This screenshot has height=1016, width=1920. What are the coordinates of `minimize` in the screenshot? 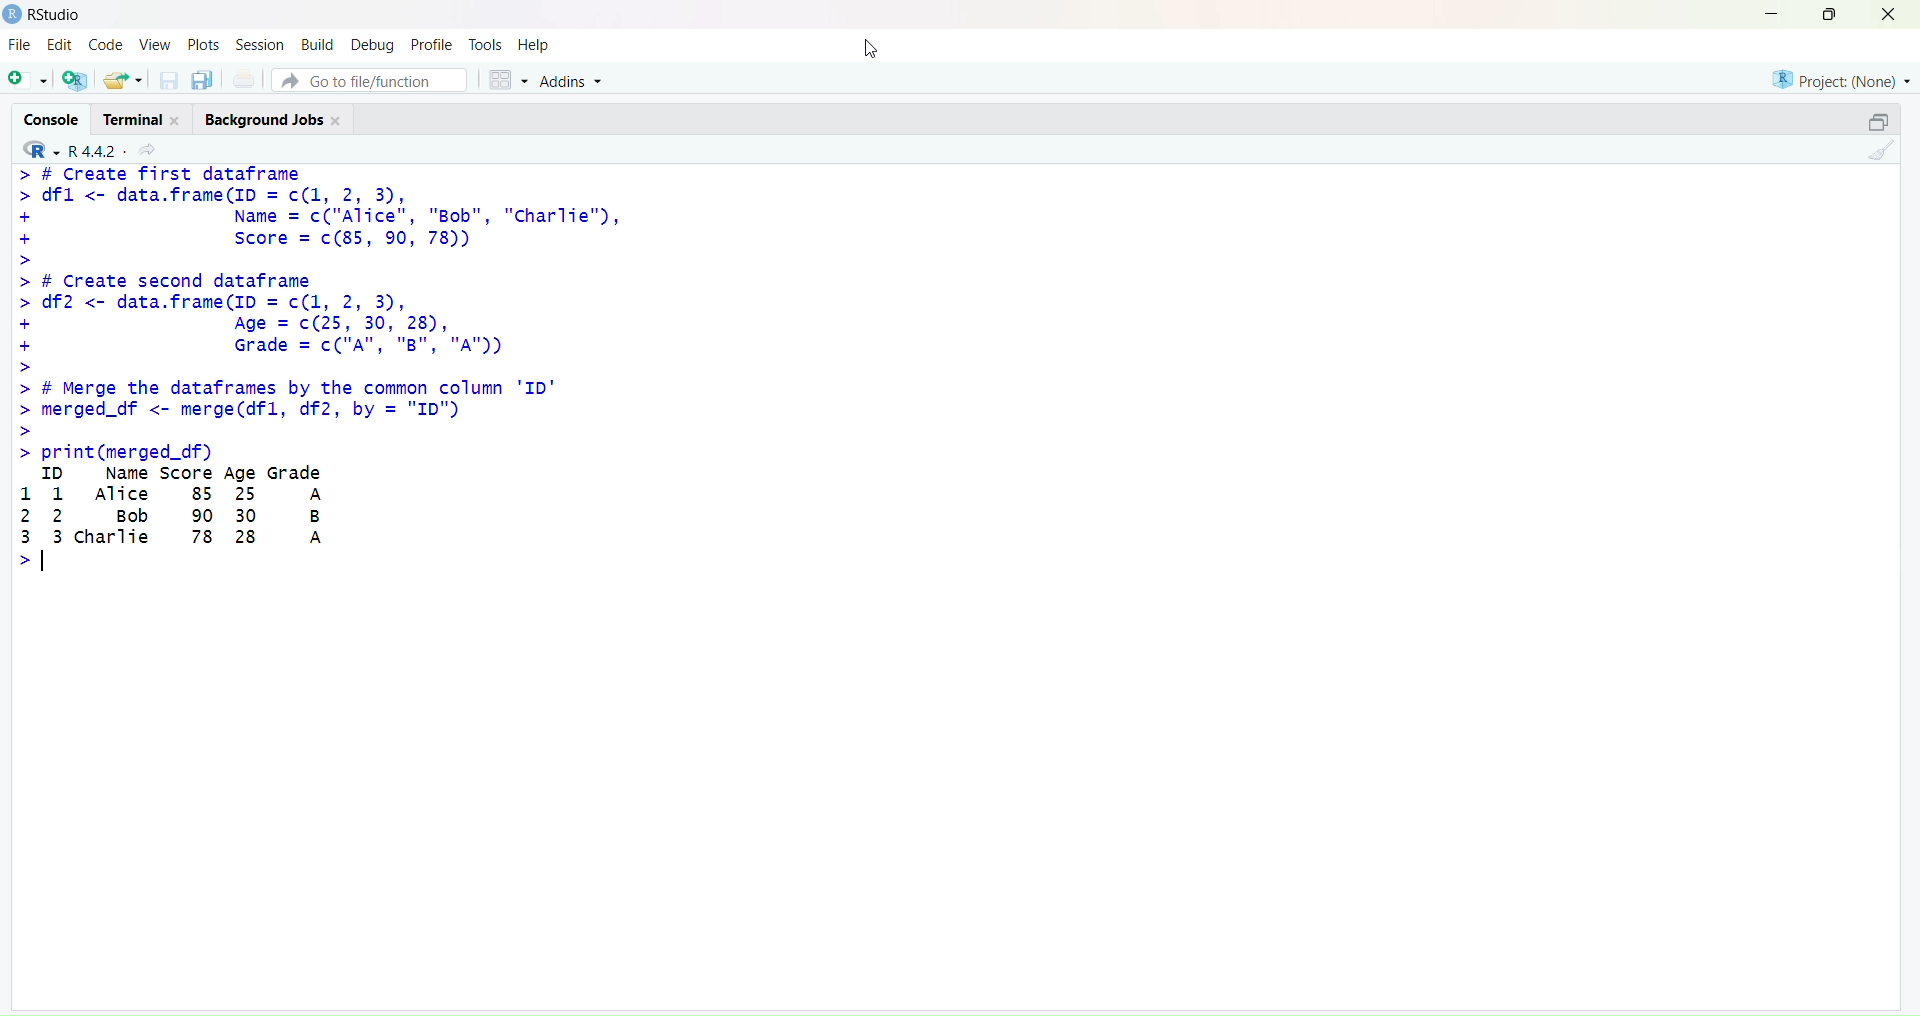 It's located at (1767, 14).